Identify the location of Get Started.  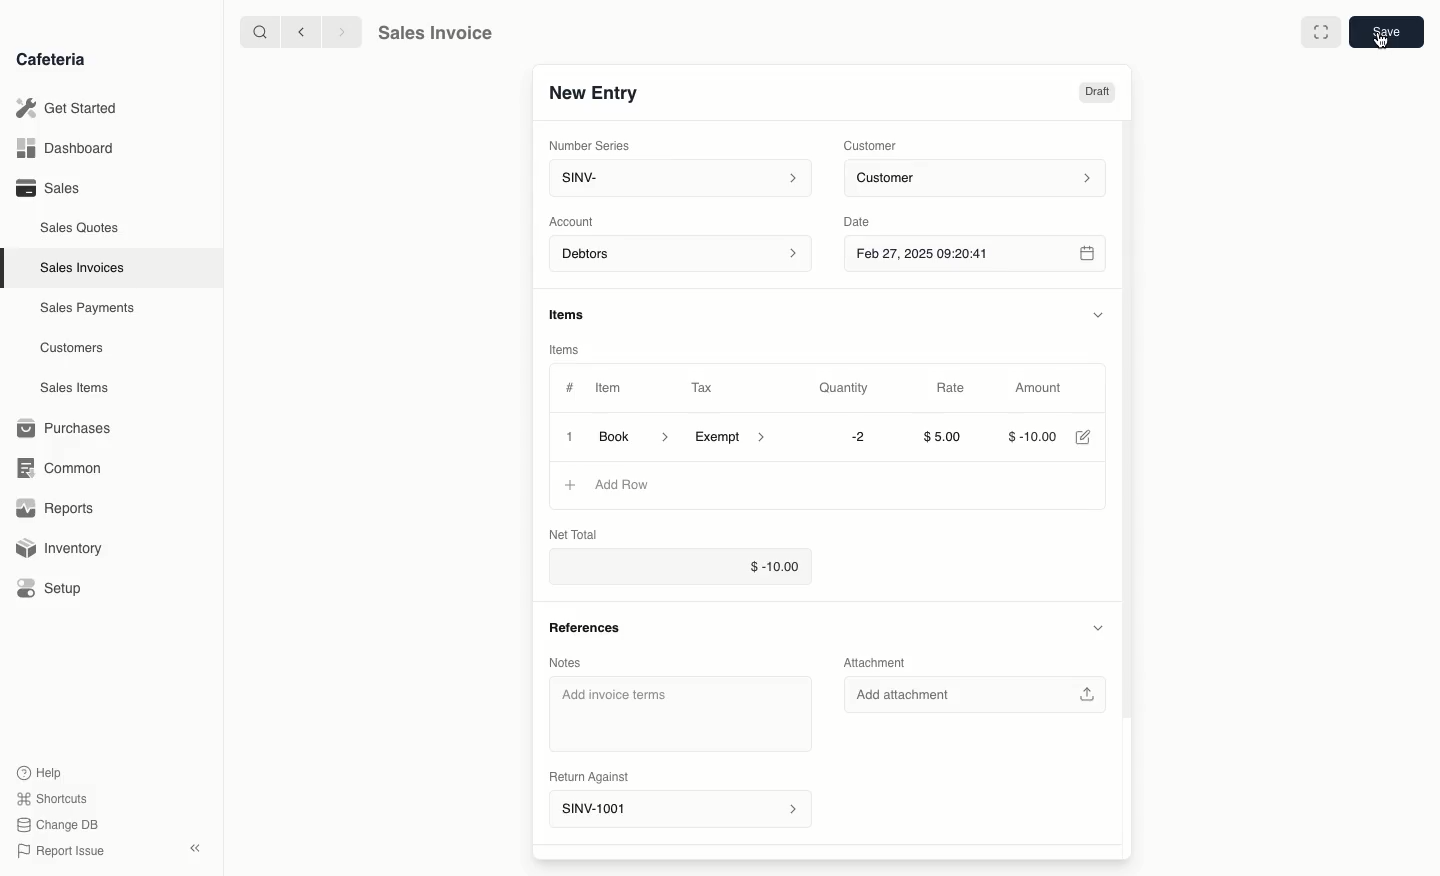
(67, 107).